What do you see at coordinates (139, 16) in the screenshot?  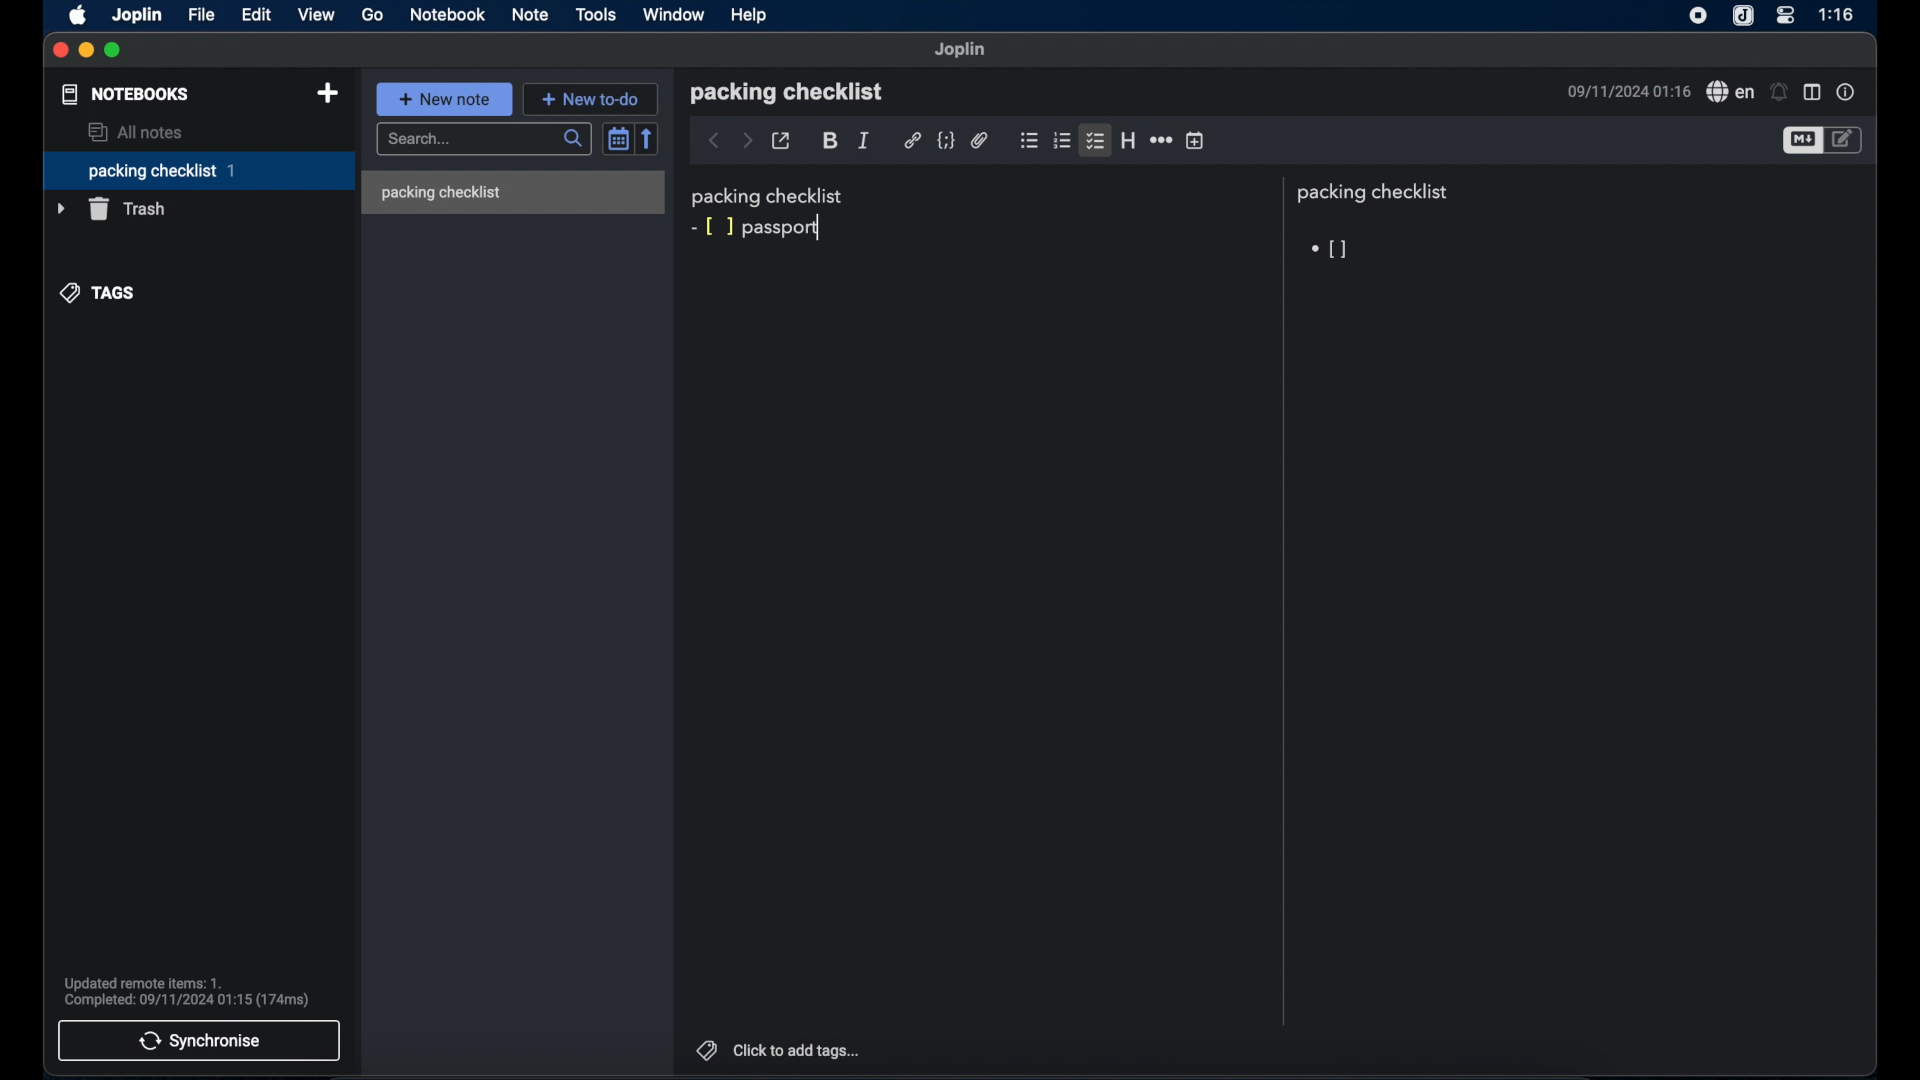 I see `joplin` at bounding box center [139, 16].